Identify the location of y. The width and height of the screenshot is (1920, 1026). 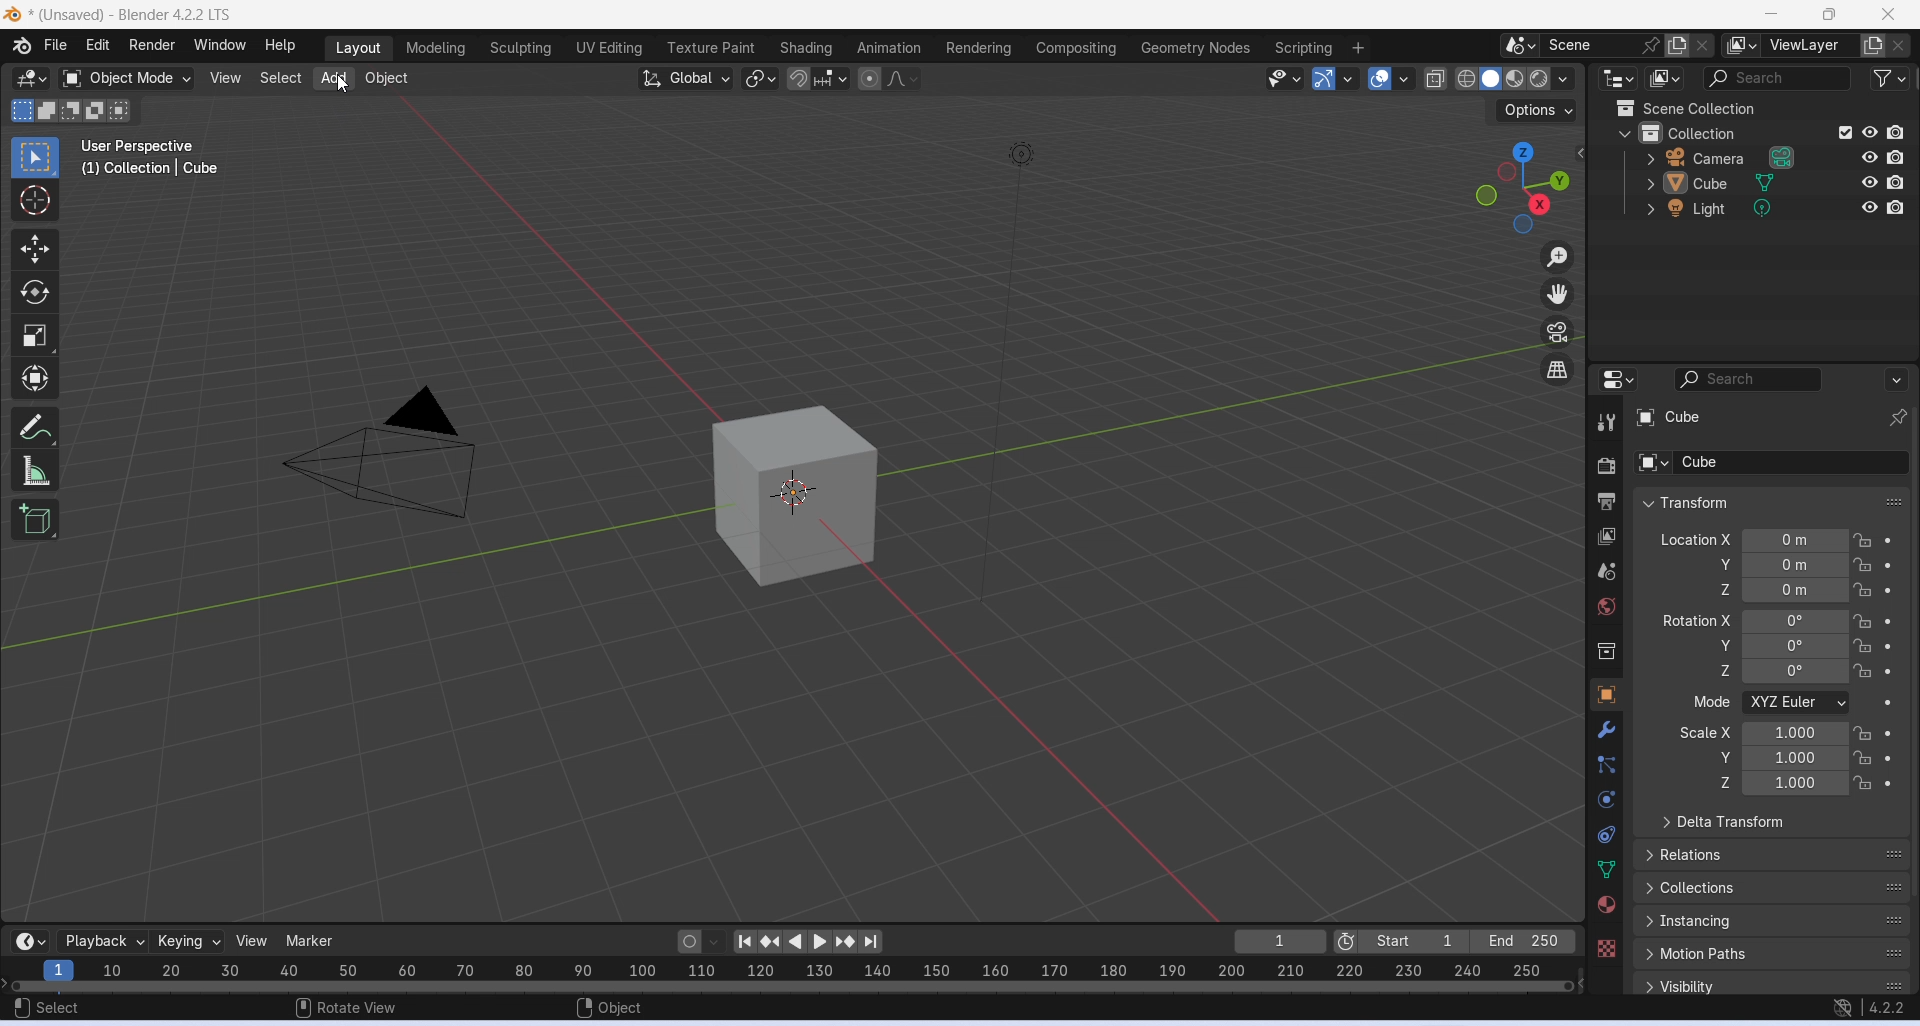
(1714, 756).